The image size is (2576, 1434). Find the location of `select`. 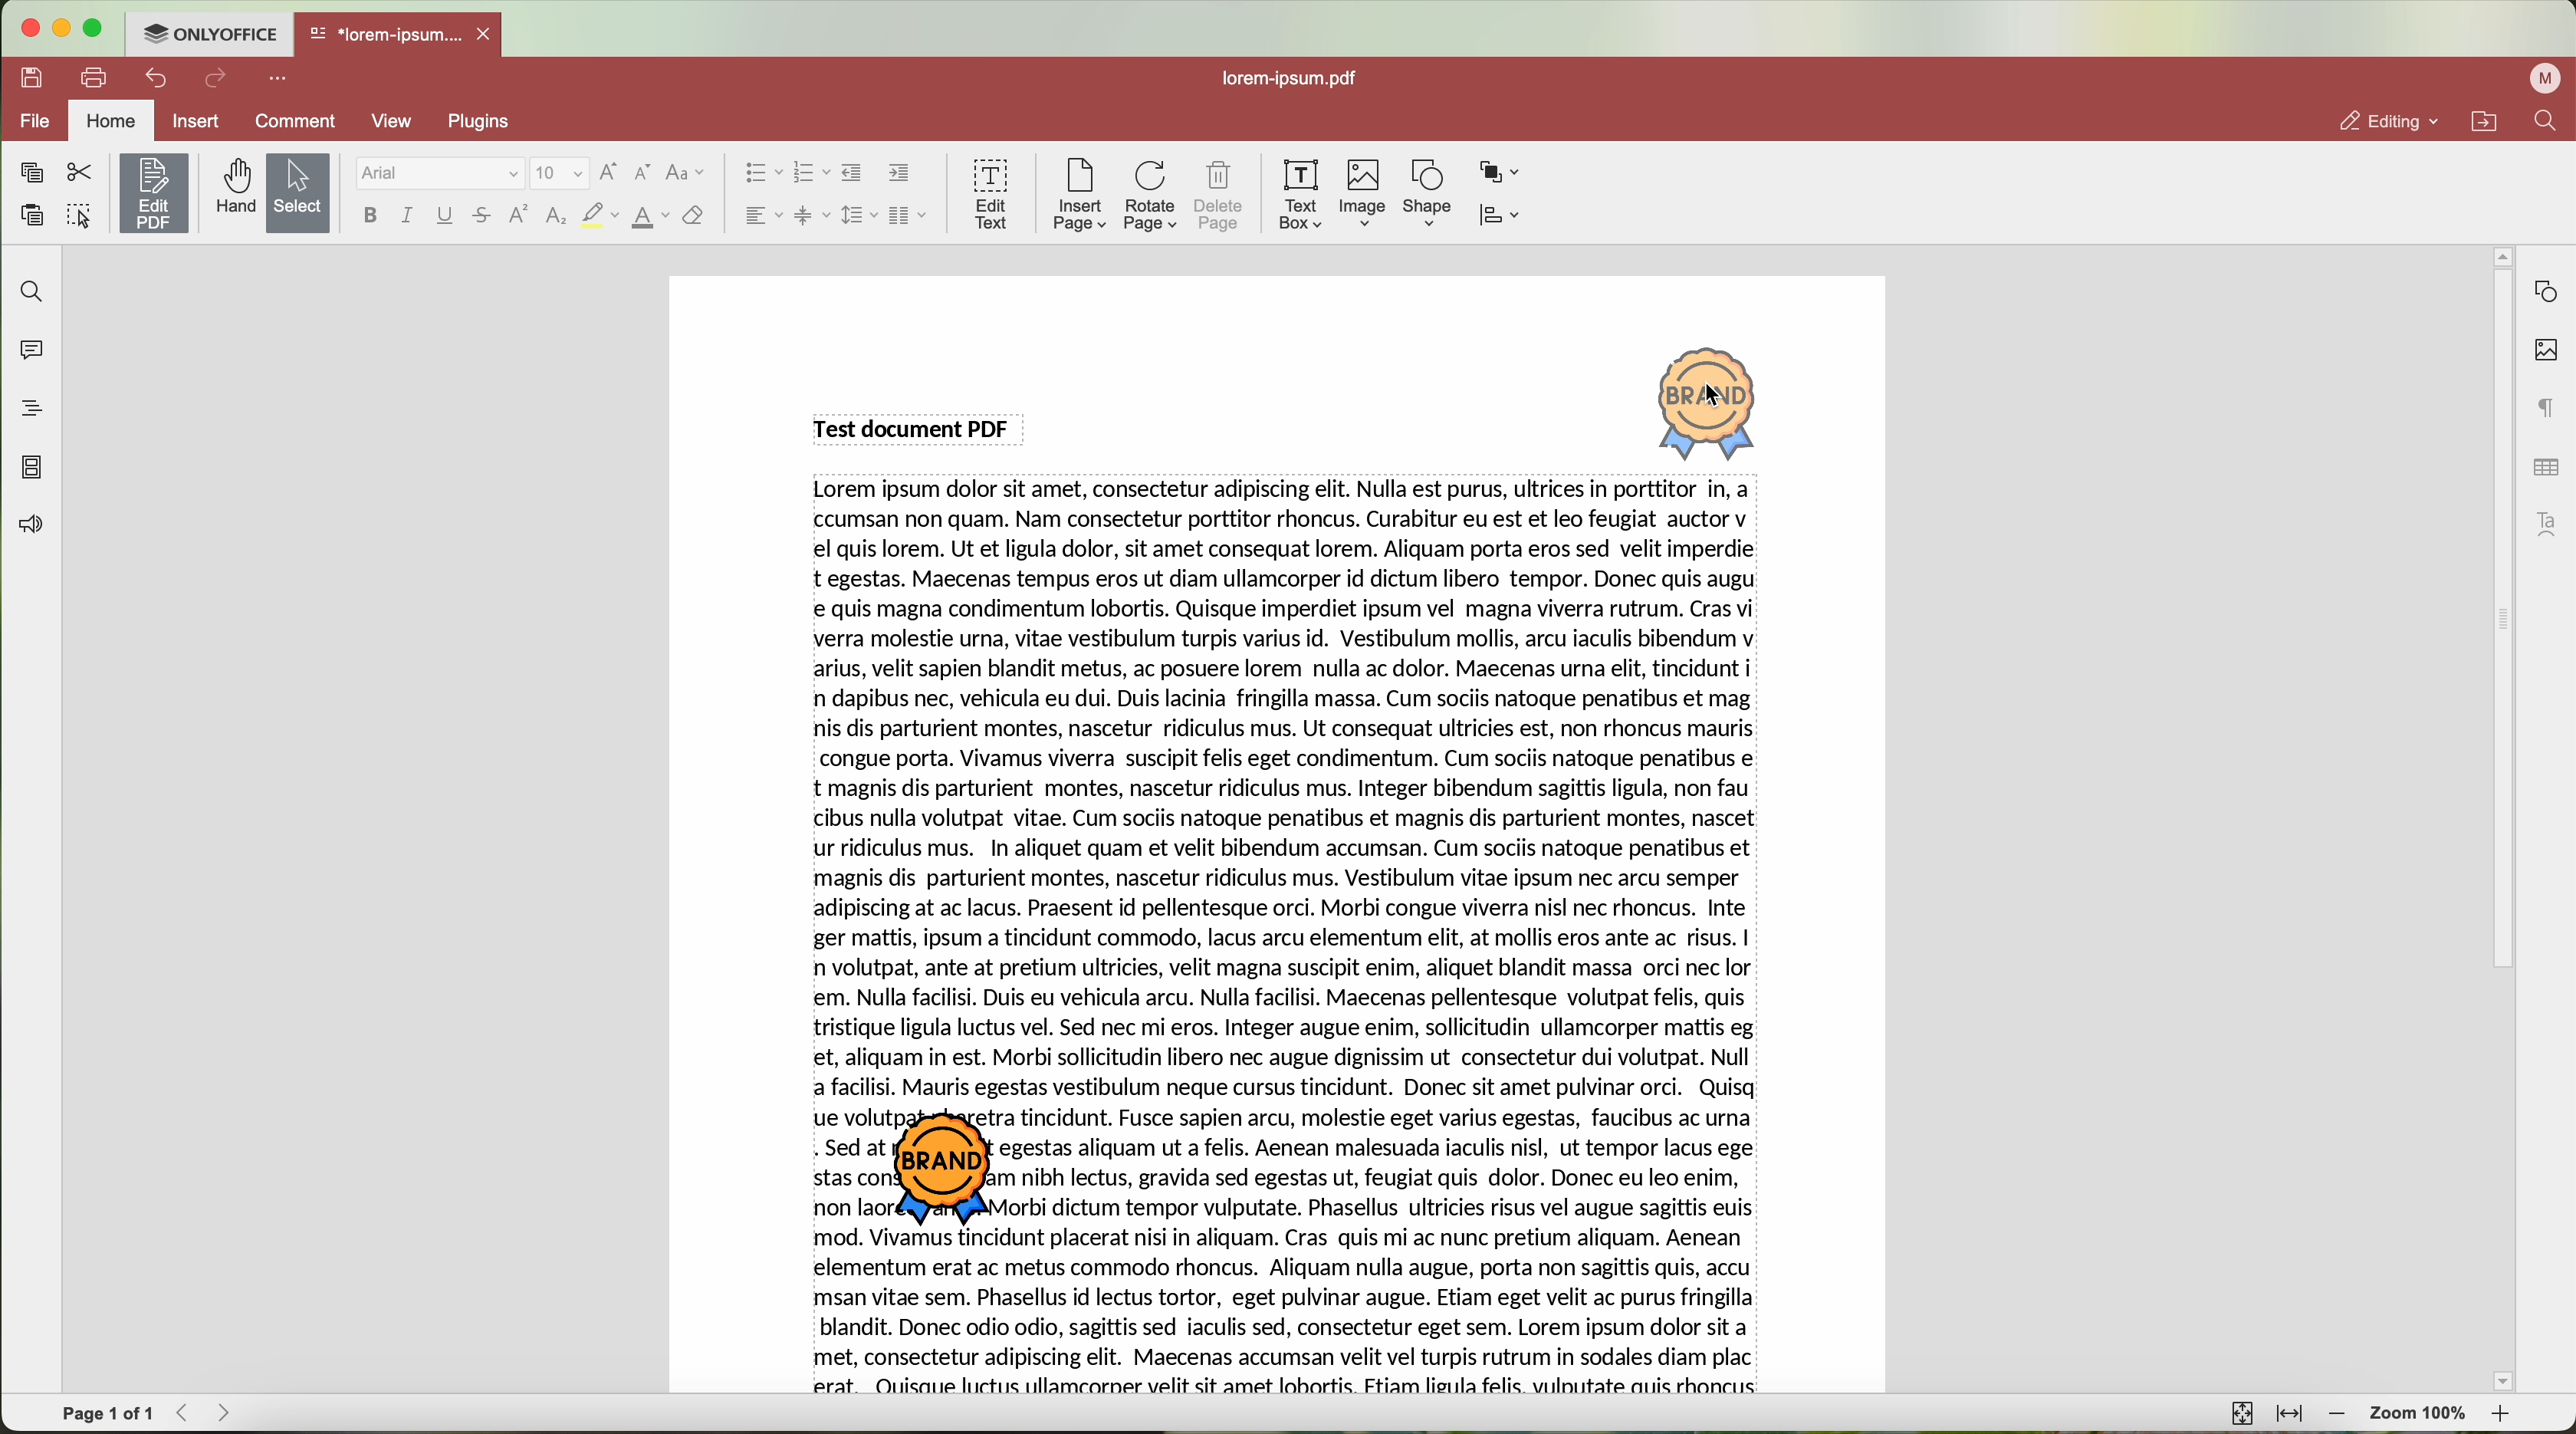

select is located at coordinates (299, 195).